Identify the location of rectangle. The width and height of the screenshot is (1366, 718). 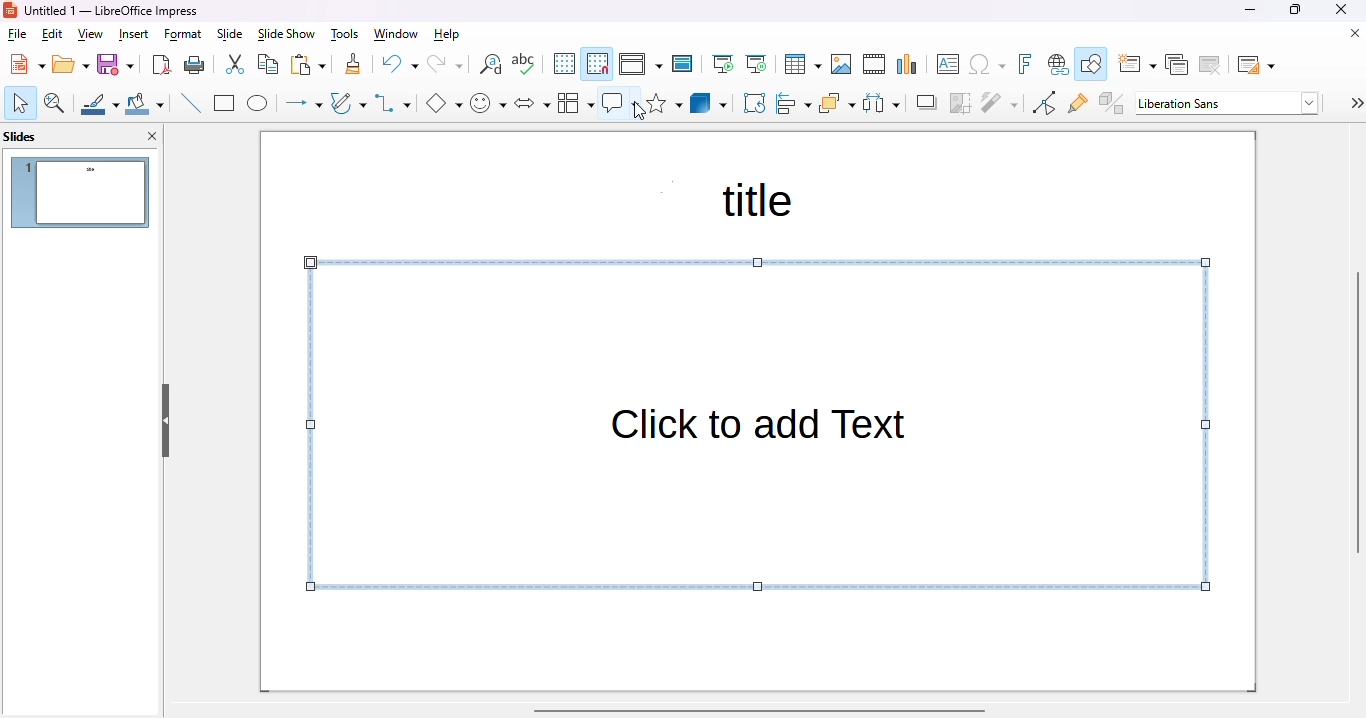
(225, 103).